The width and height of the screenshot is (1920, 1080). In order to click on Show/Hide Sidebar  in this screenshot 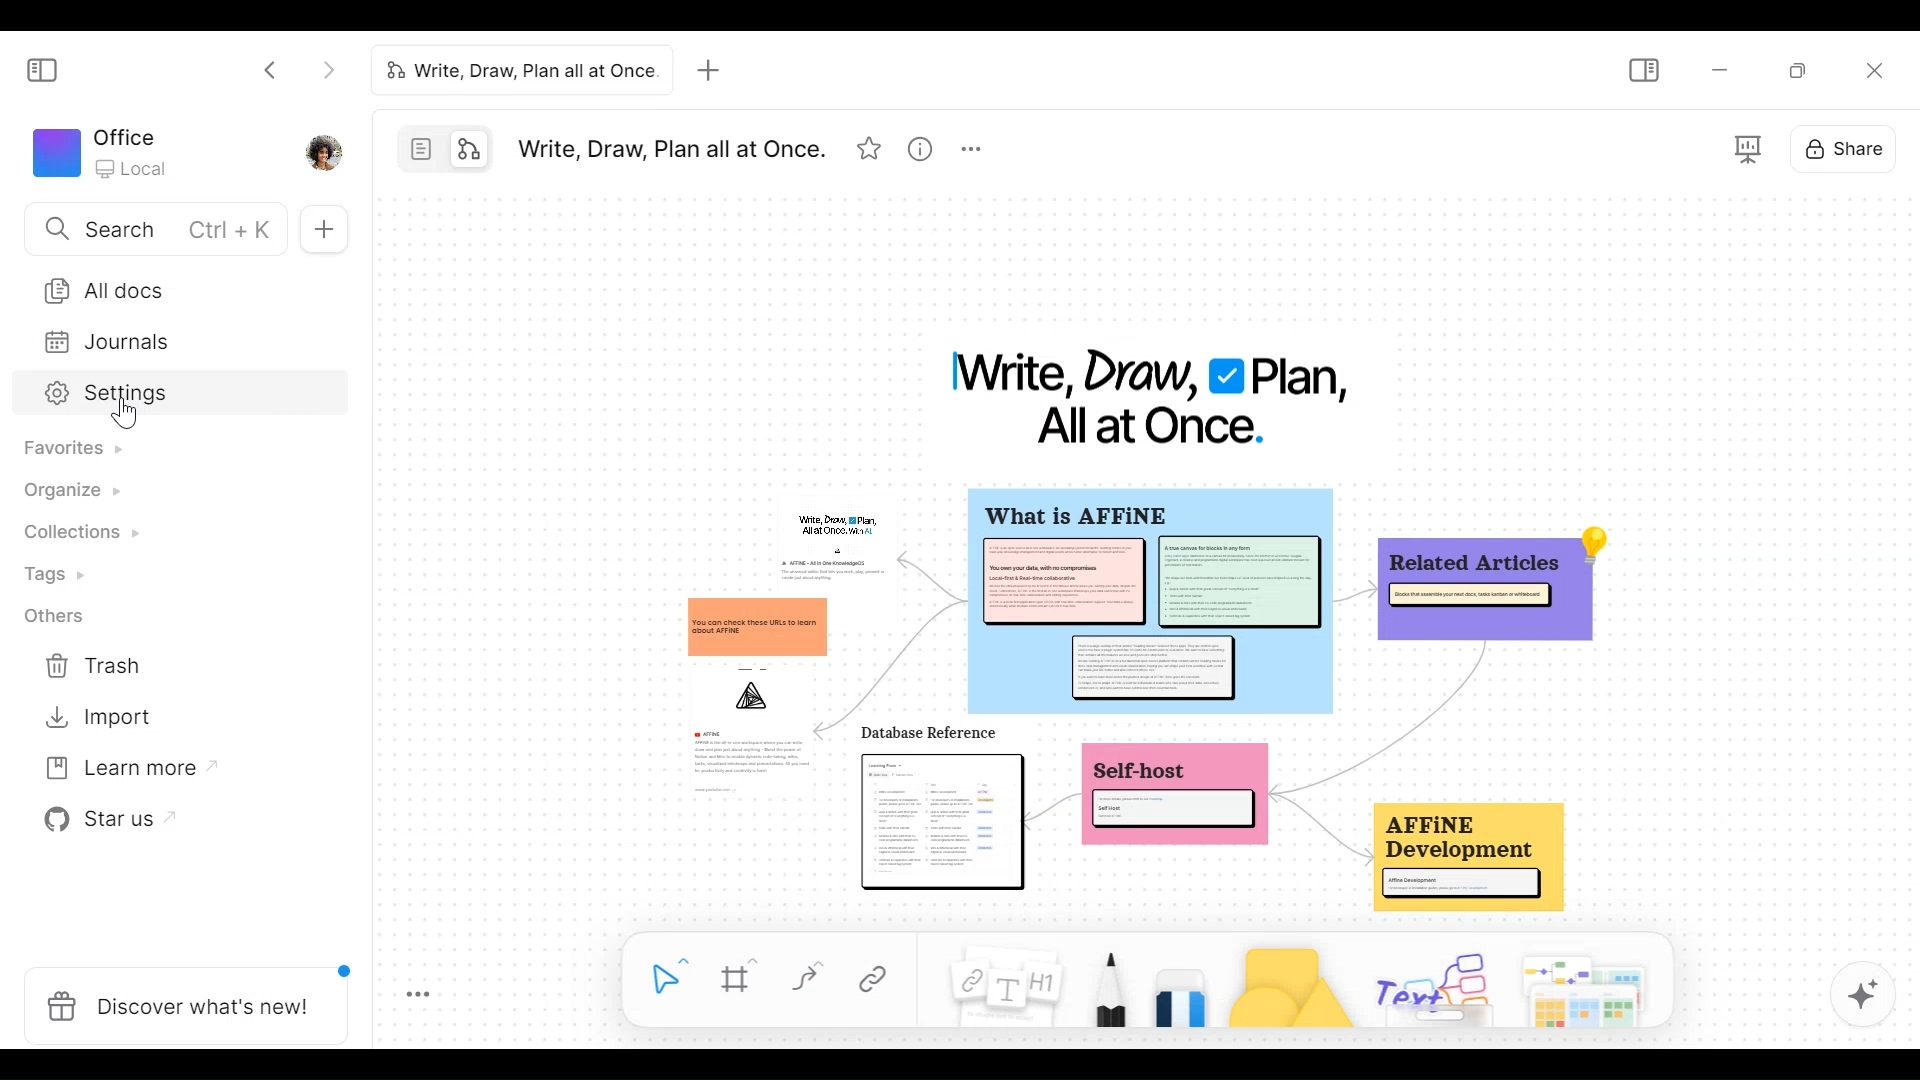, I will do `click(1646, 67)`.